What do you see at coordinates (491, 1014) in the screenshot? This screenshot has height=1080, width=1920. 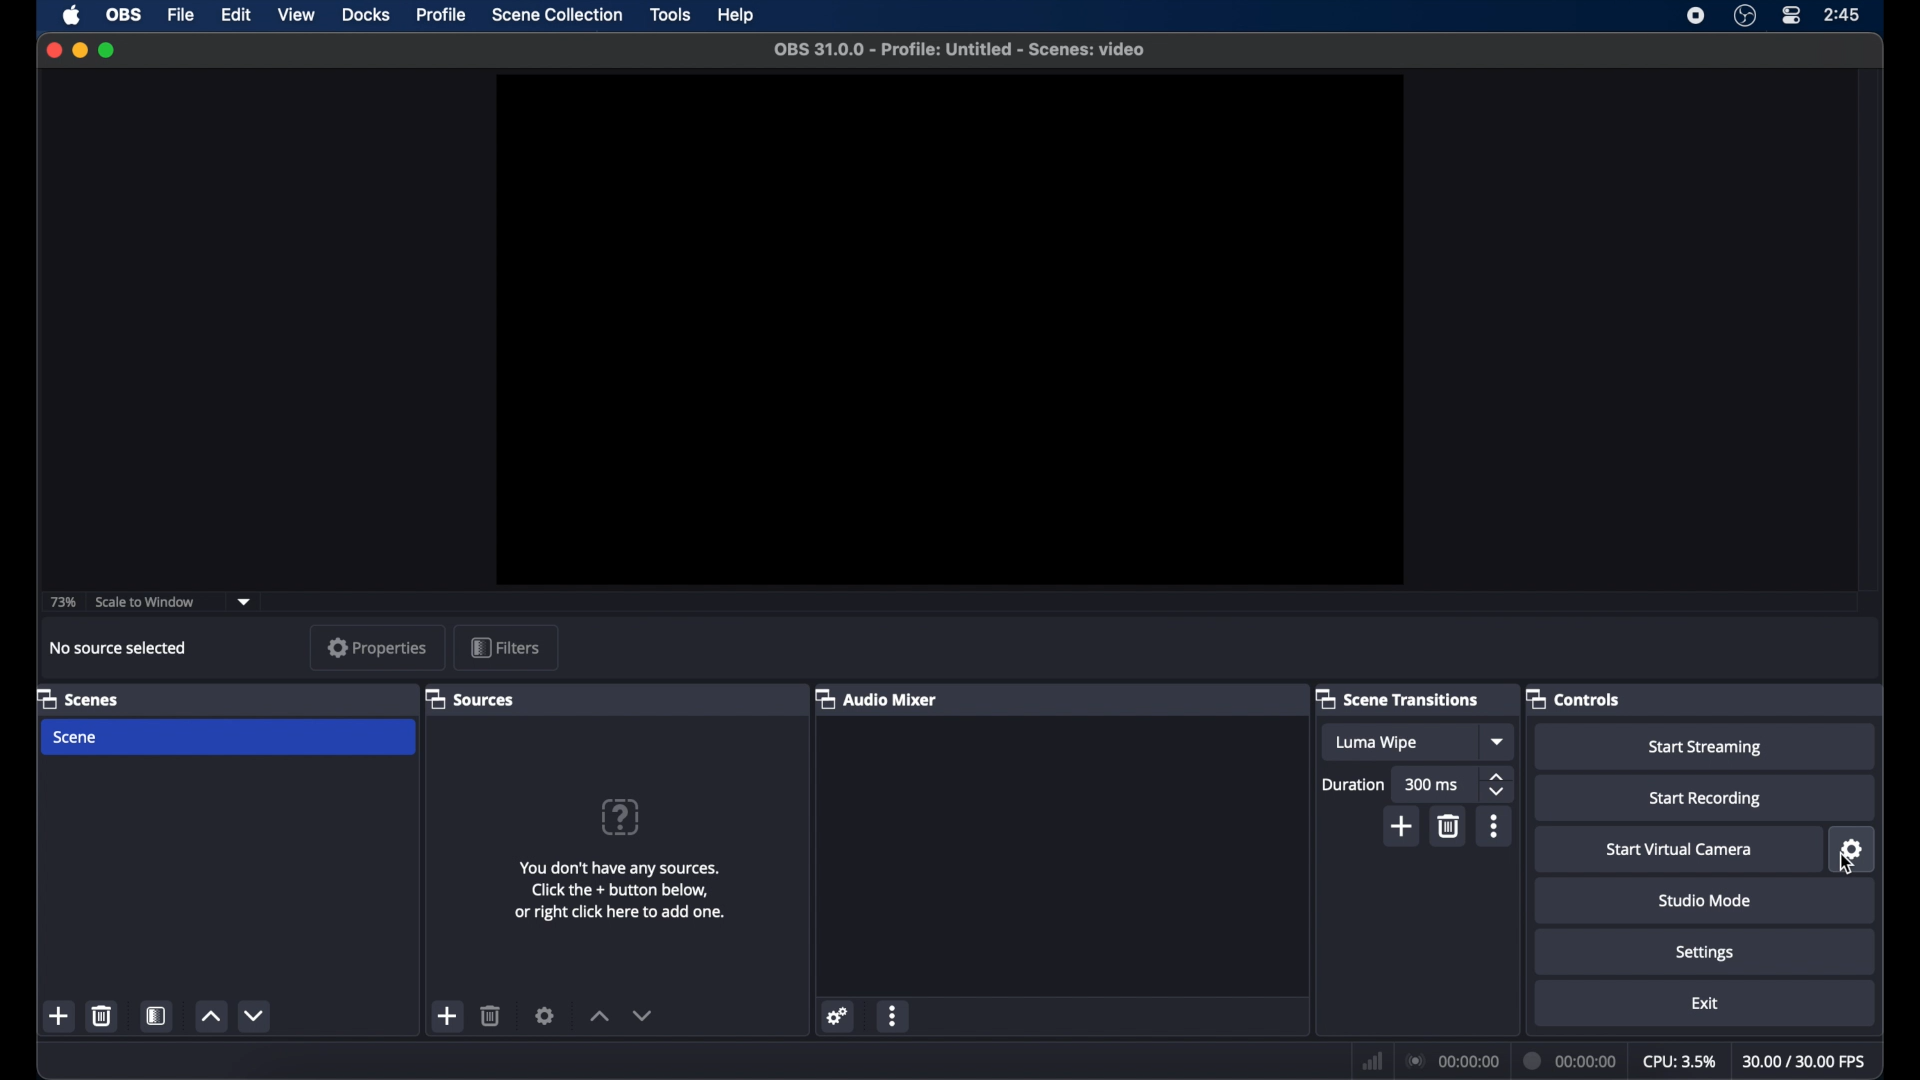 I see `delete` at bounding box center [491, 1014].